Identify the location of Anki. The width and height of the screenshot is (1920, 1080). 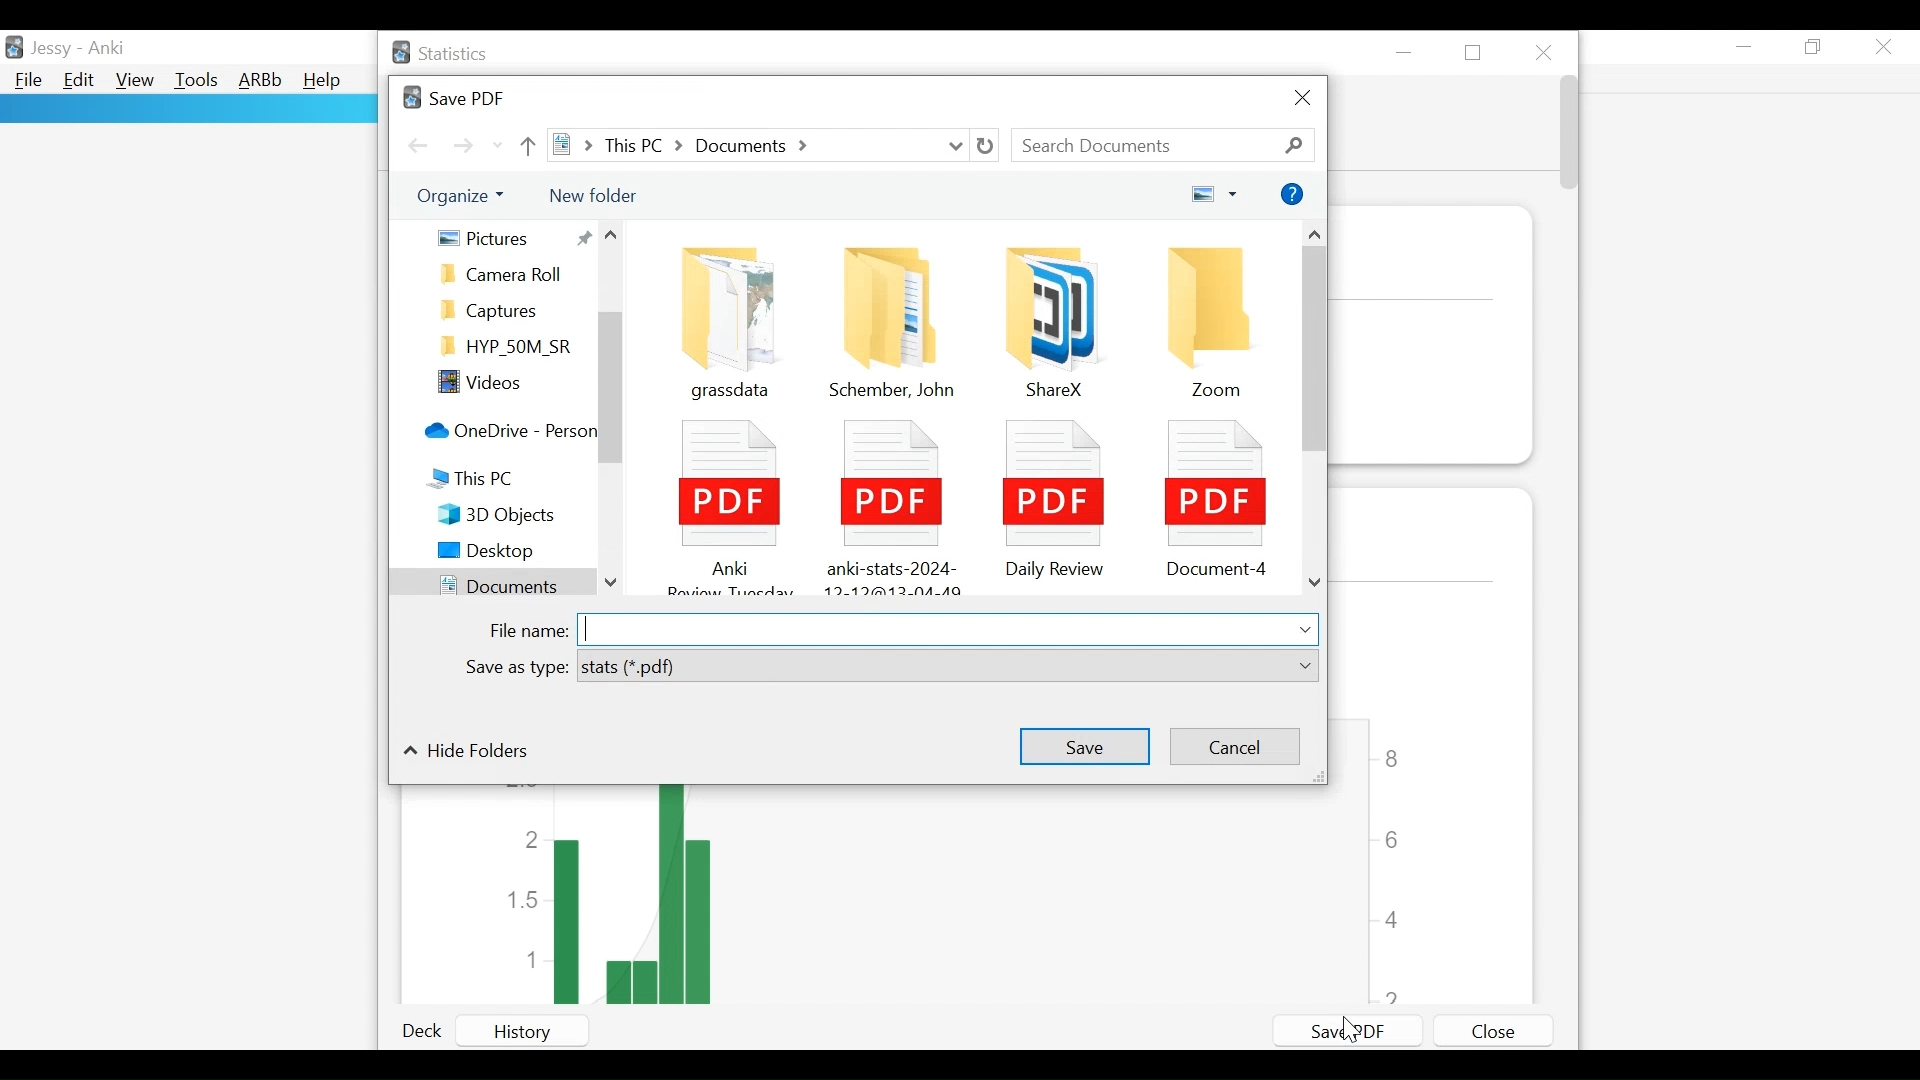
(105, 49).